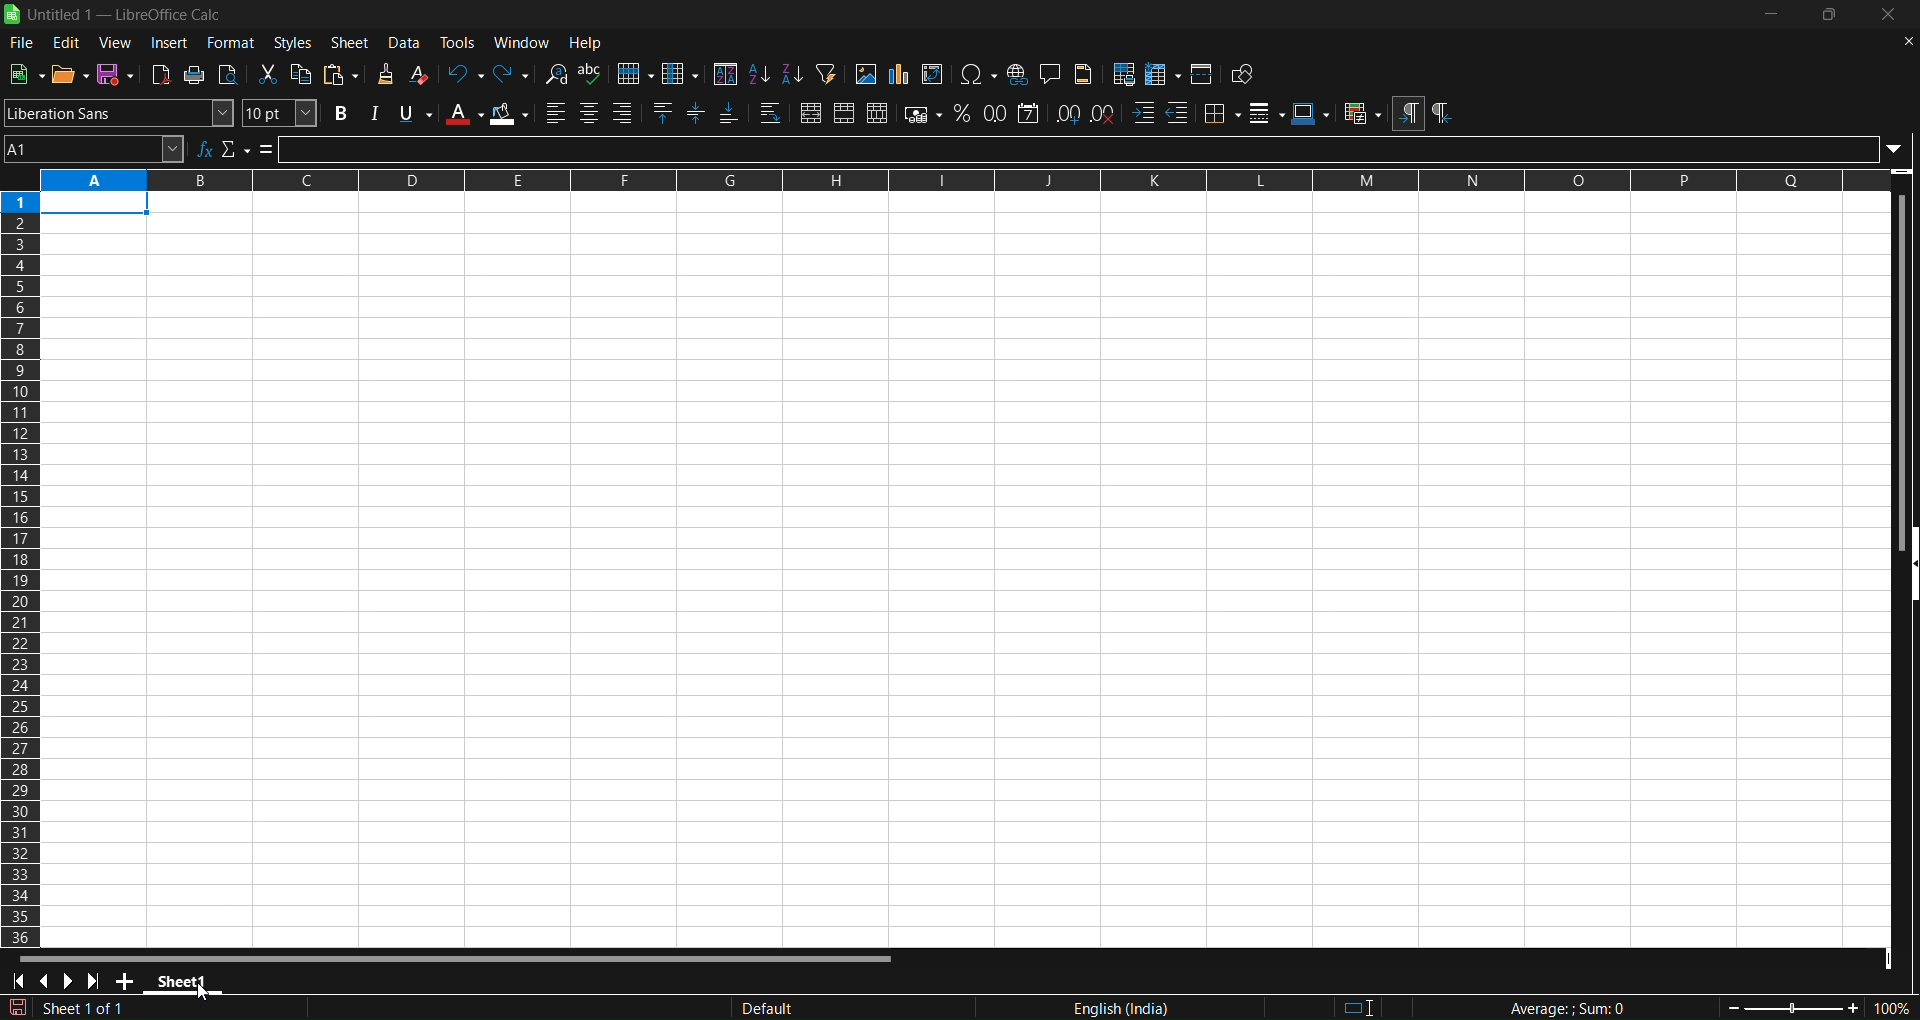 The width and height of the screenshot is (1920, 1020). I want to click on align right, so click(626, 114).